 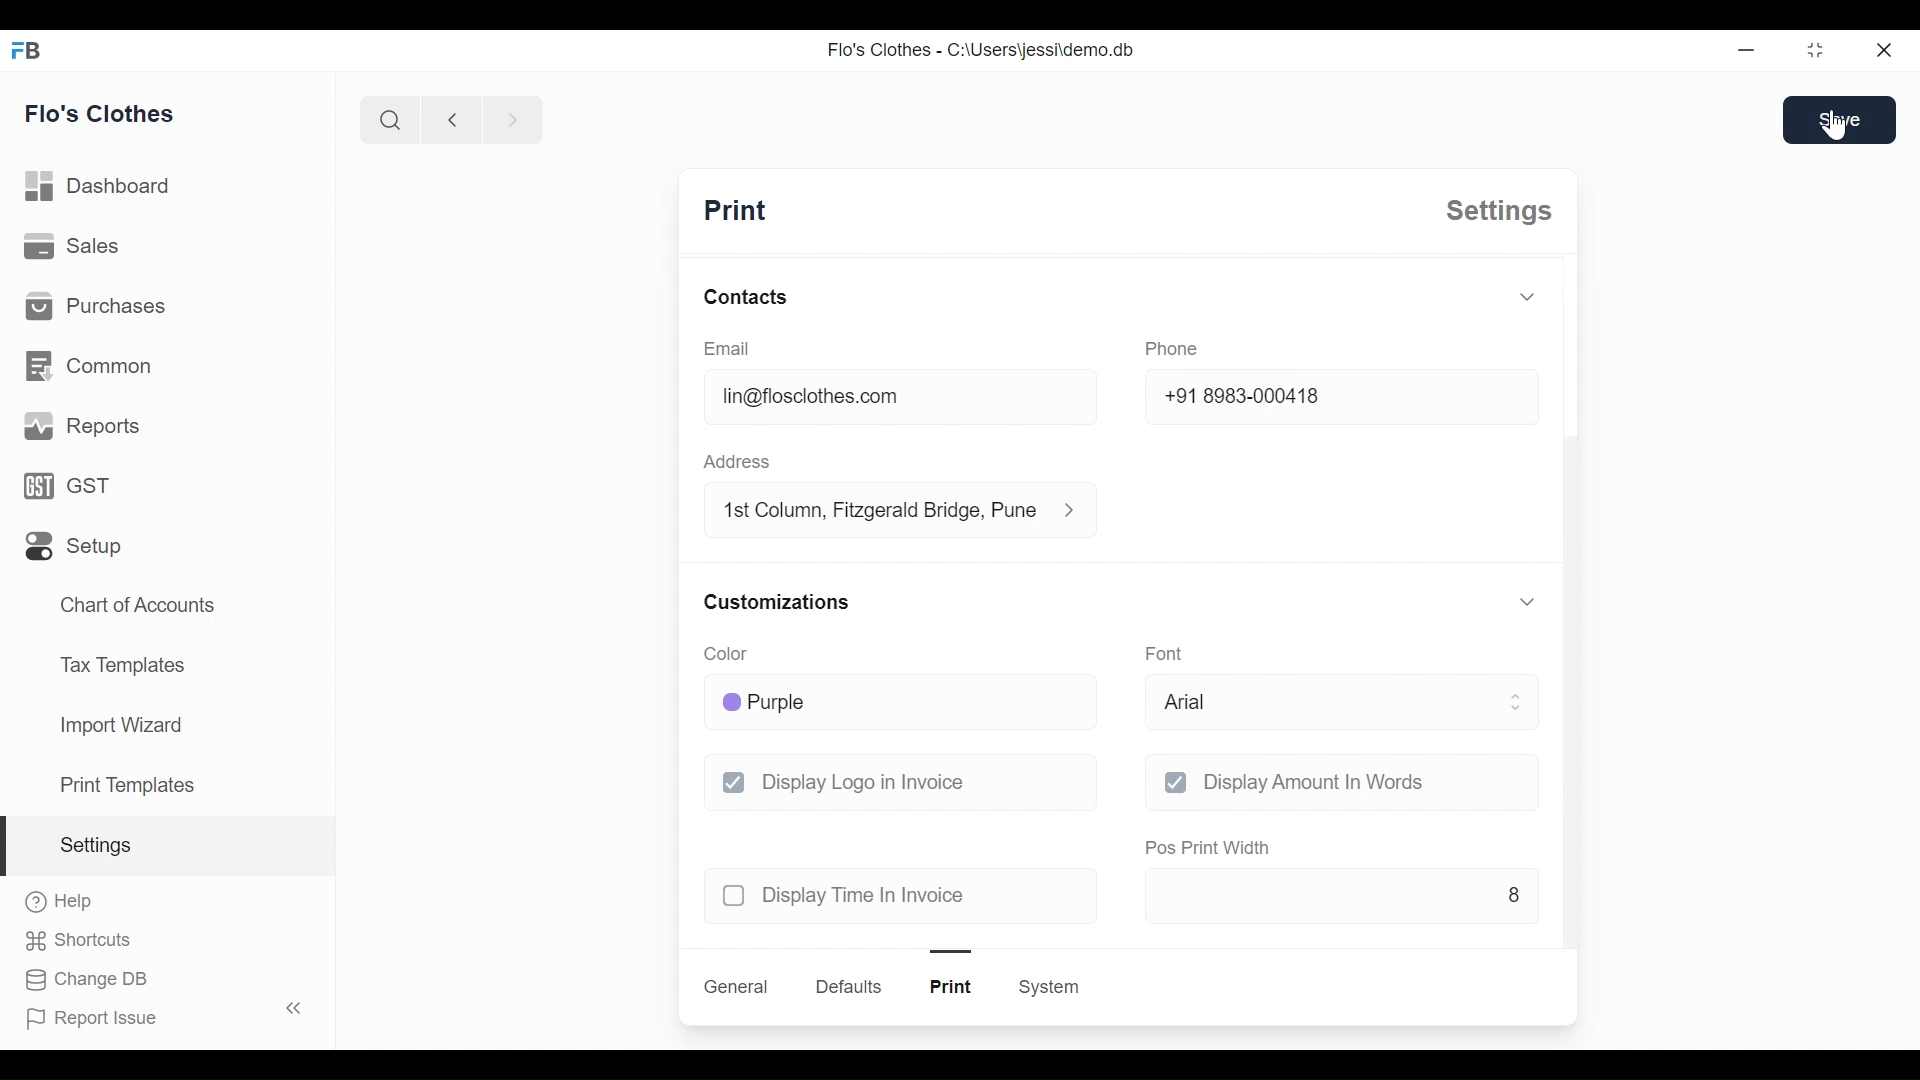 What do you see at coordinates (88, 366) in the screenshot?
I see `common` at bounding box center [88, 366].